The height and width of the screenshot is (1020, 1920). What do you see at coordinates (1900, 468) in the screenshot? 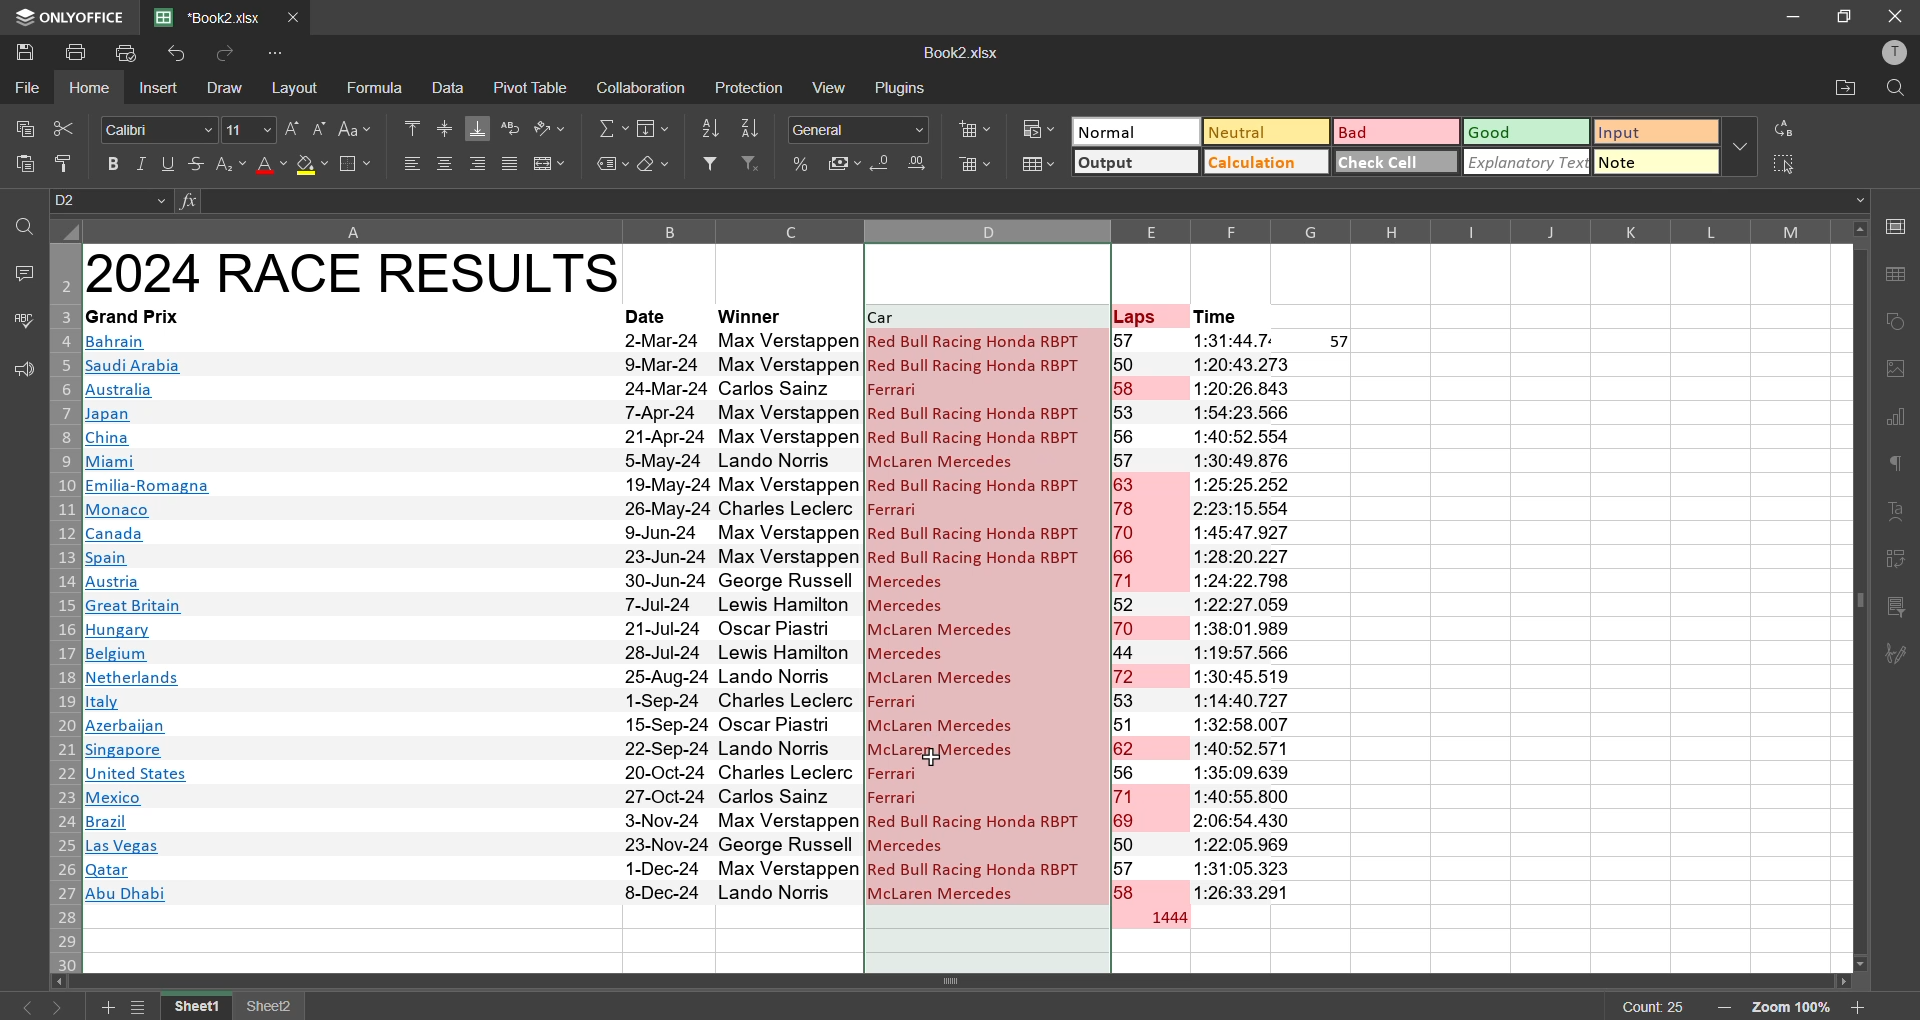
I see `paragraph` at bounding box center [1900, 468].